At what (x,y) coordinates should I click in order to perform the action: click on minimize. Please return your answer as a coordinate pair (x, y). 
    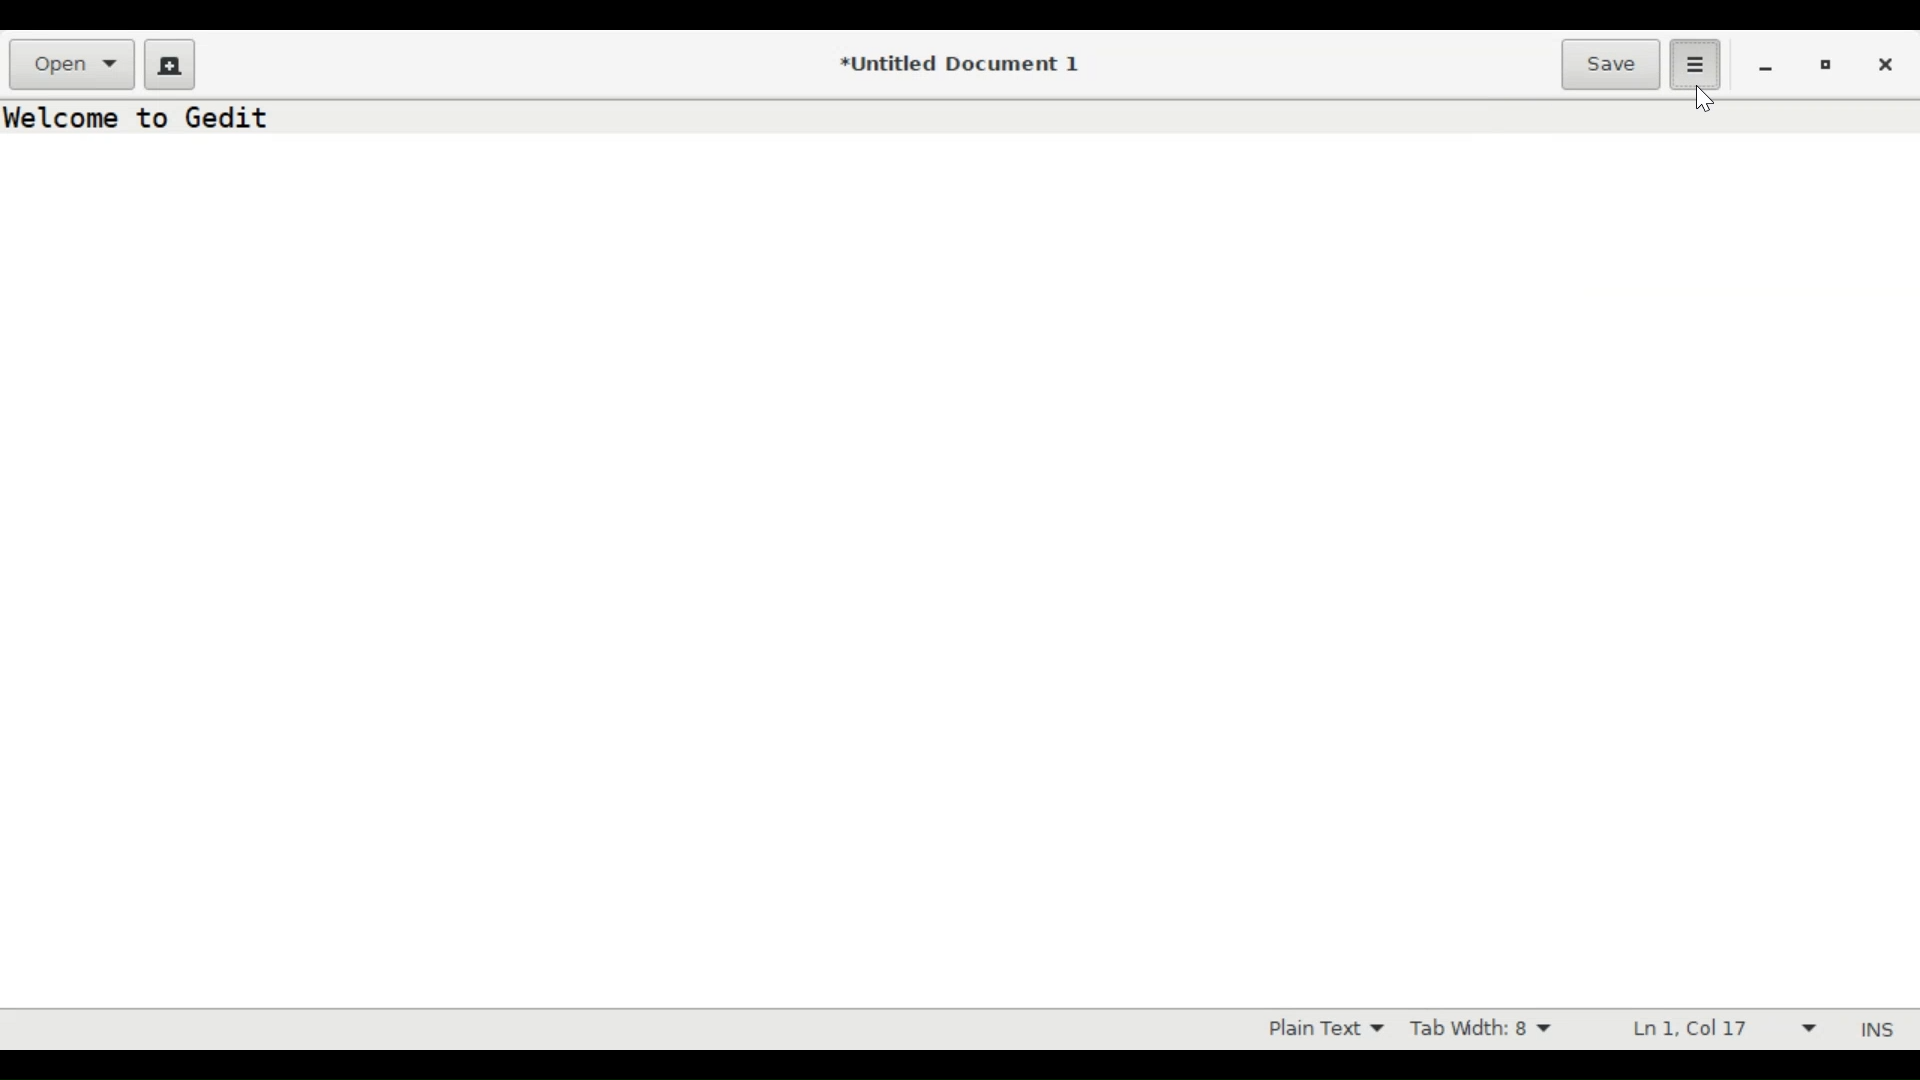
    Looking at the image, I should click on (1766, 65).